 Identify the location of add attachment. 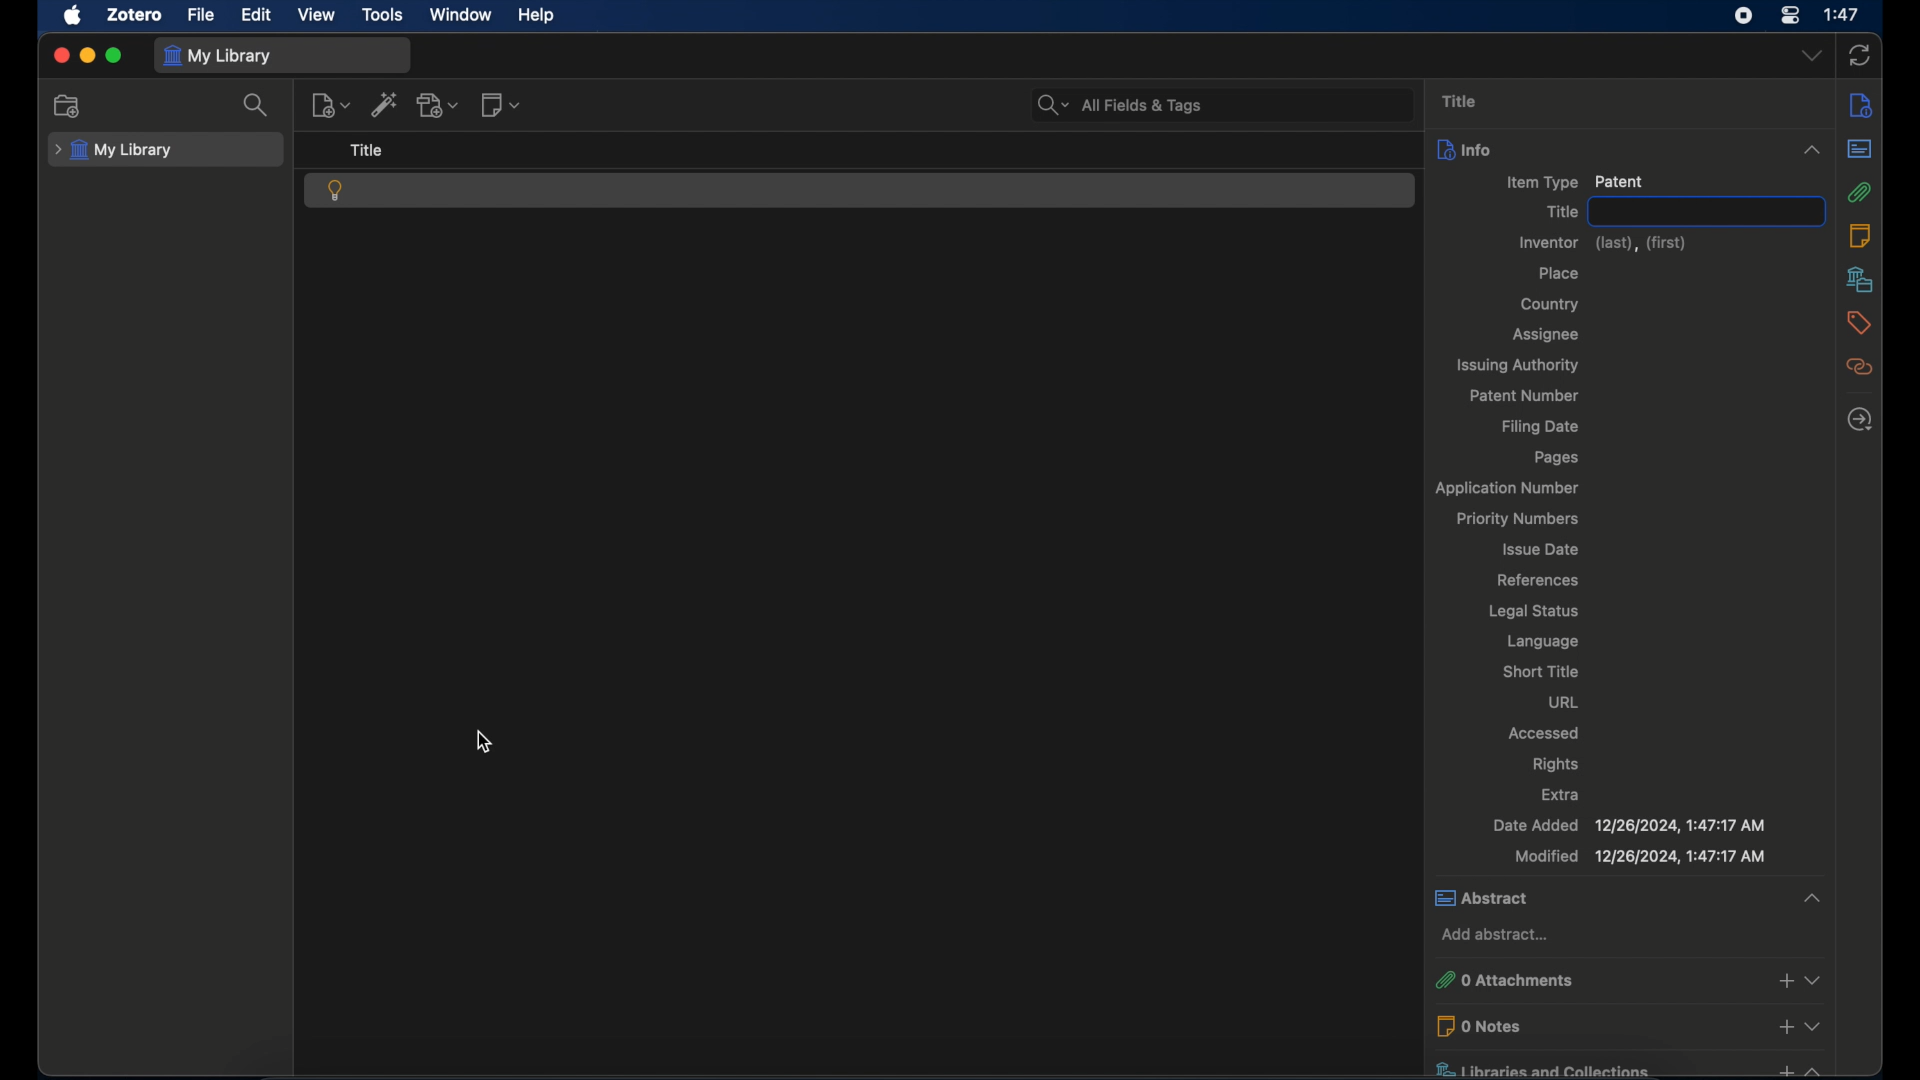
(440, 105).